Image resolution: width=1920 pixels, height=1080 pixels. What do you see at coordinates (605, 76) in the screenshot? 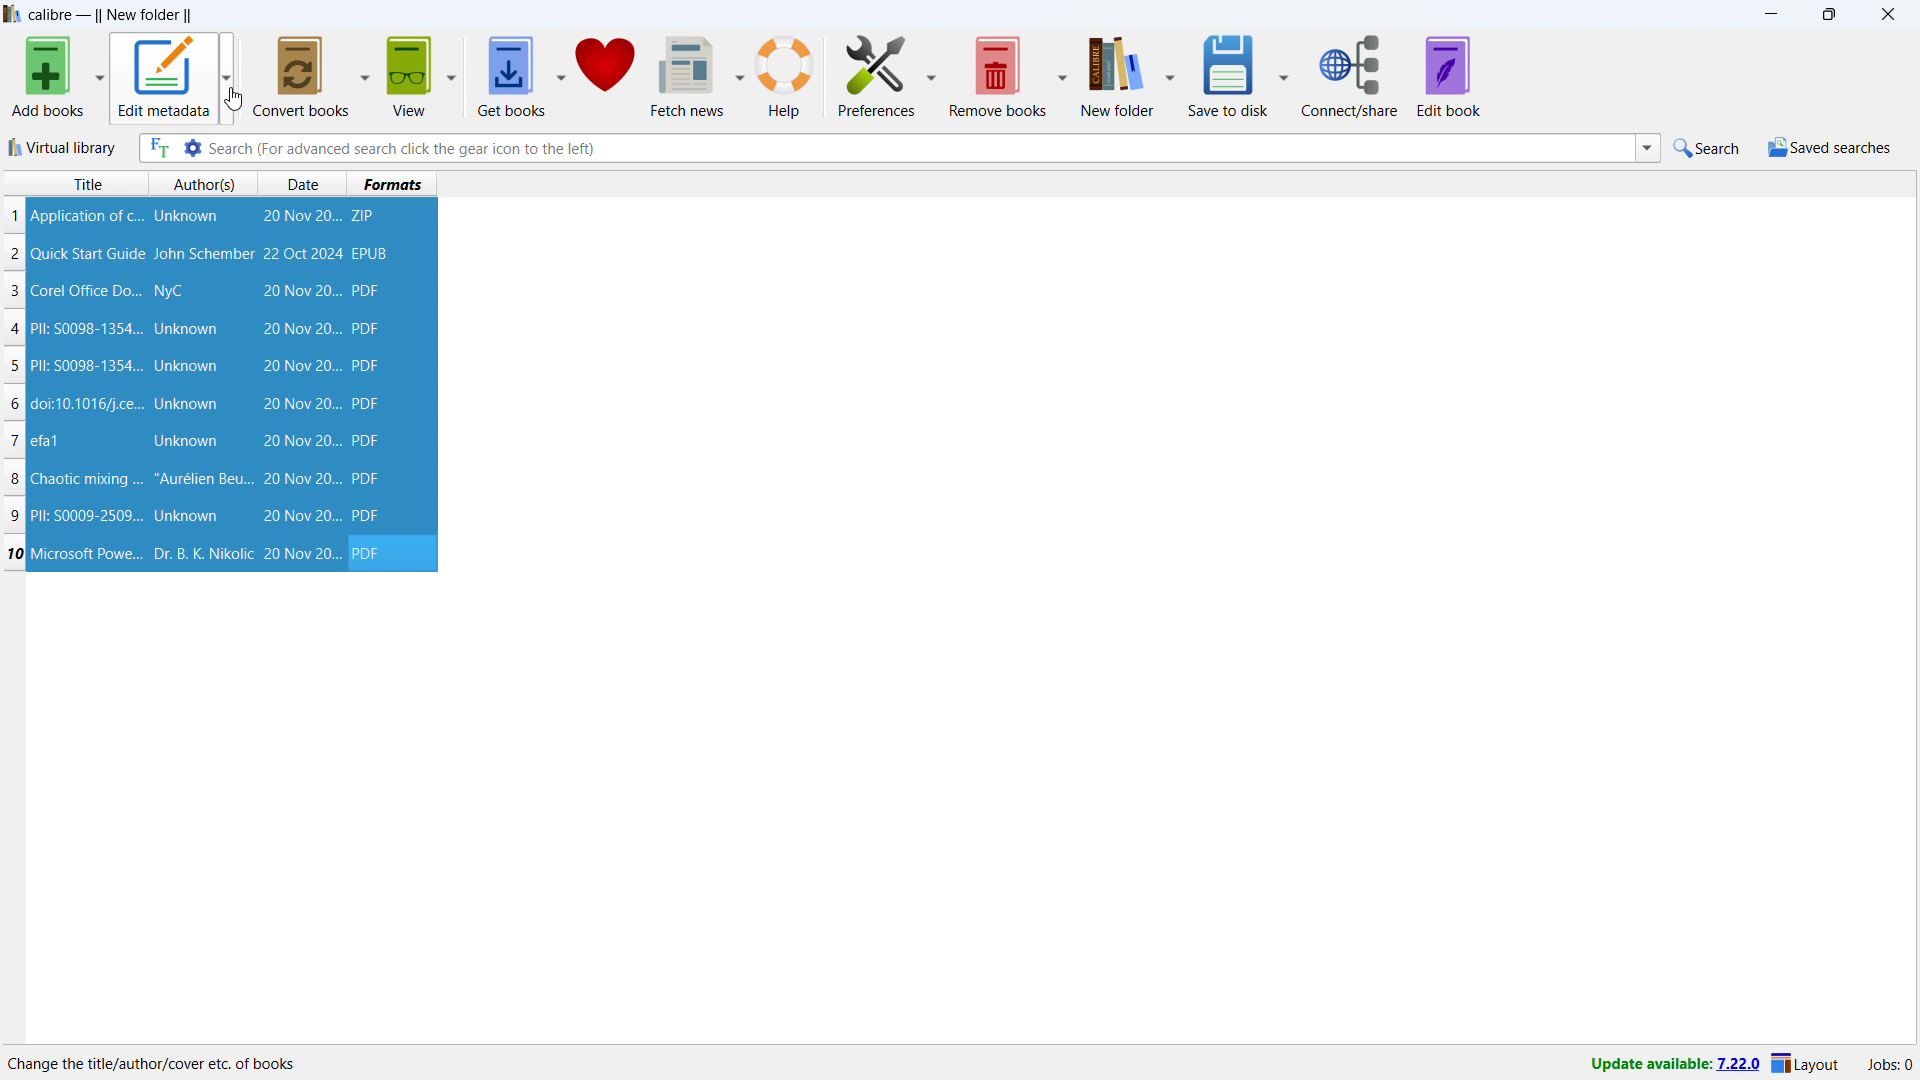
I see `donate to calibre` at bounding box center [605, 76].